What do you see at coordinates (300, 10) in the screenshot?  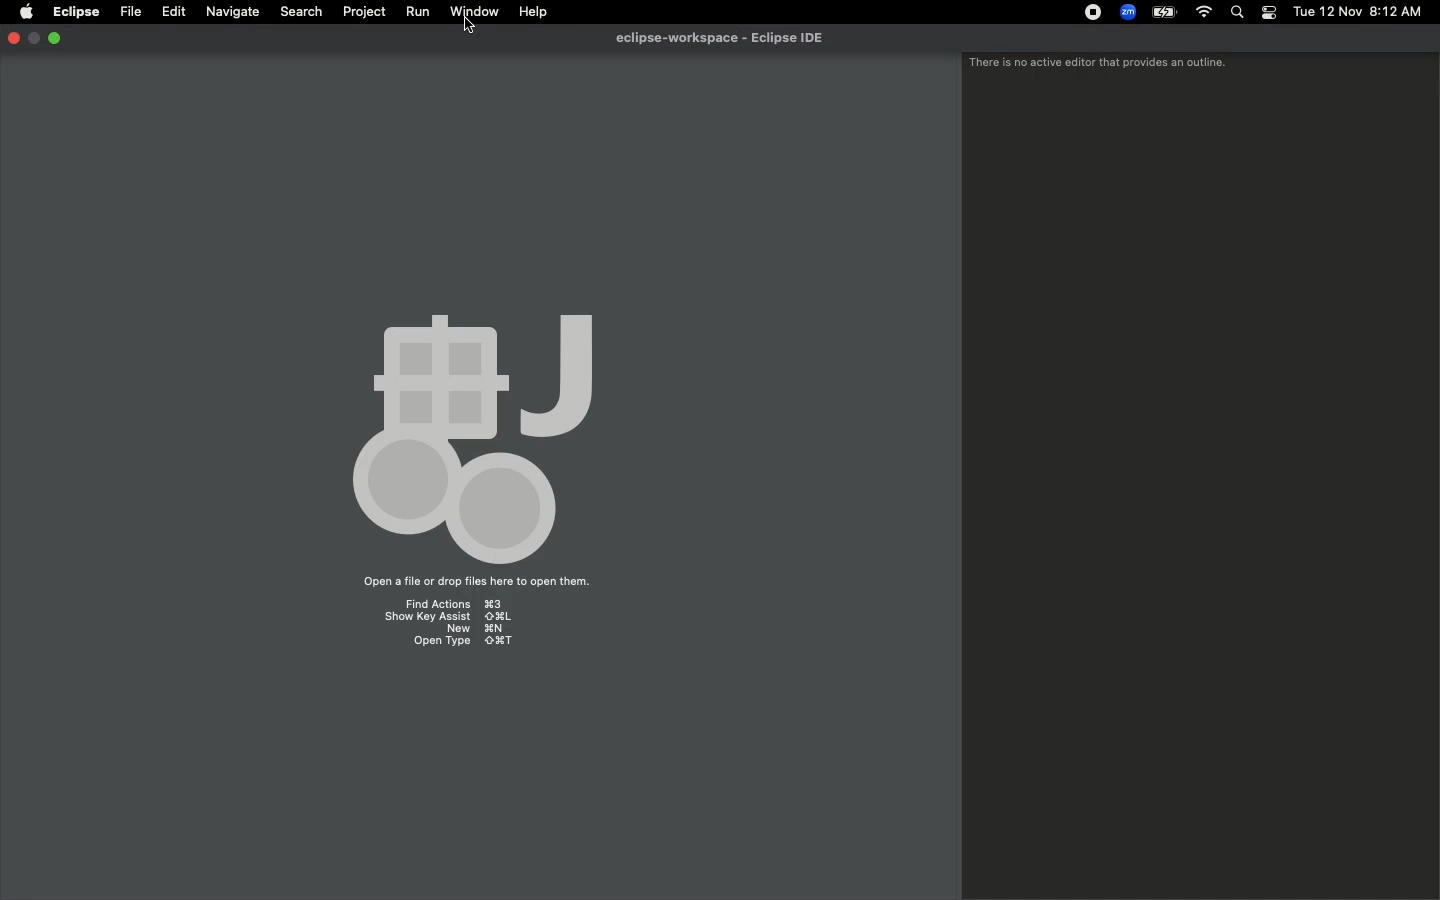 I see `Search` at bounding box center [300, 10].